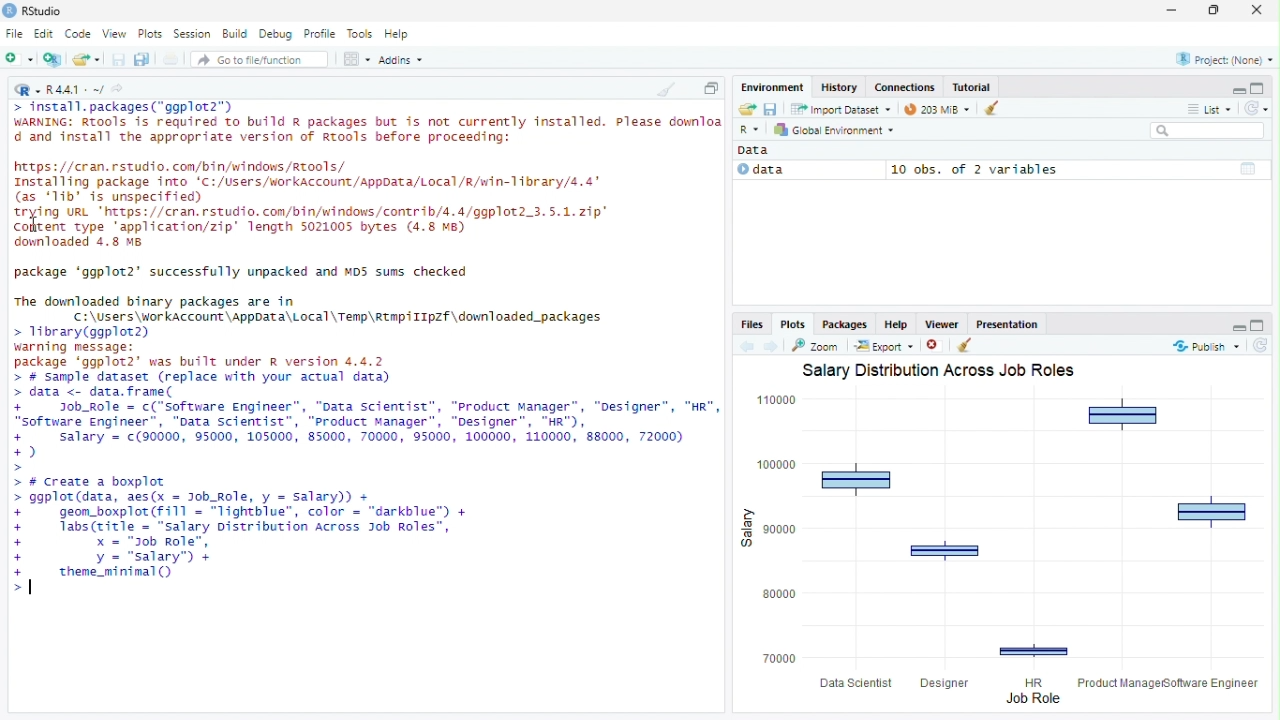 The image size is (1280, 720). What do you see at coordinates (401, 59) in the screenshot?
I see `Addins` at bounding box center [401, 59].